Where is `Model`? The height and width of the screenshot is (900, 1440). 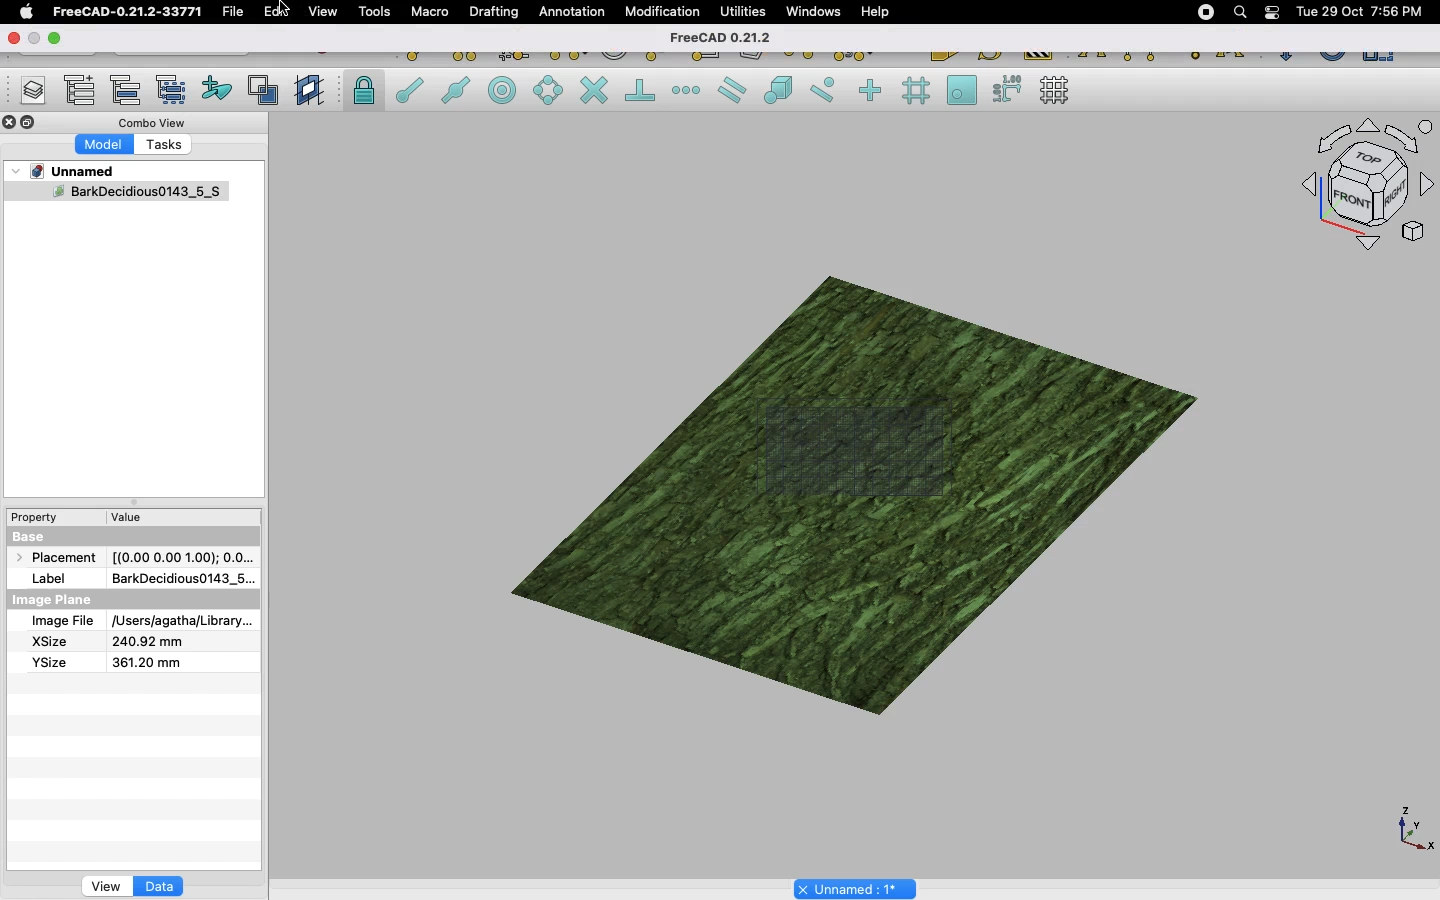 Model is located at coordinates (105, 145).